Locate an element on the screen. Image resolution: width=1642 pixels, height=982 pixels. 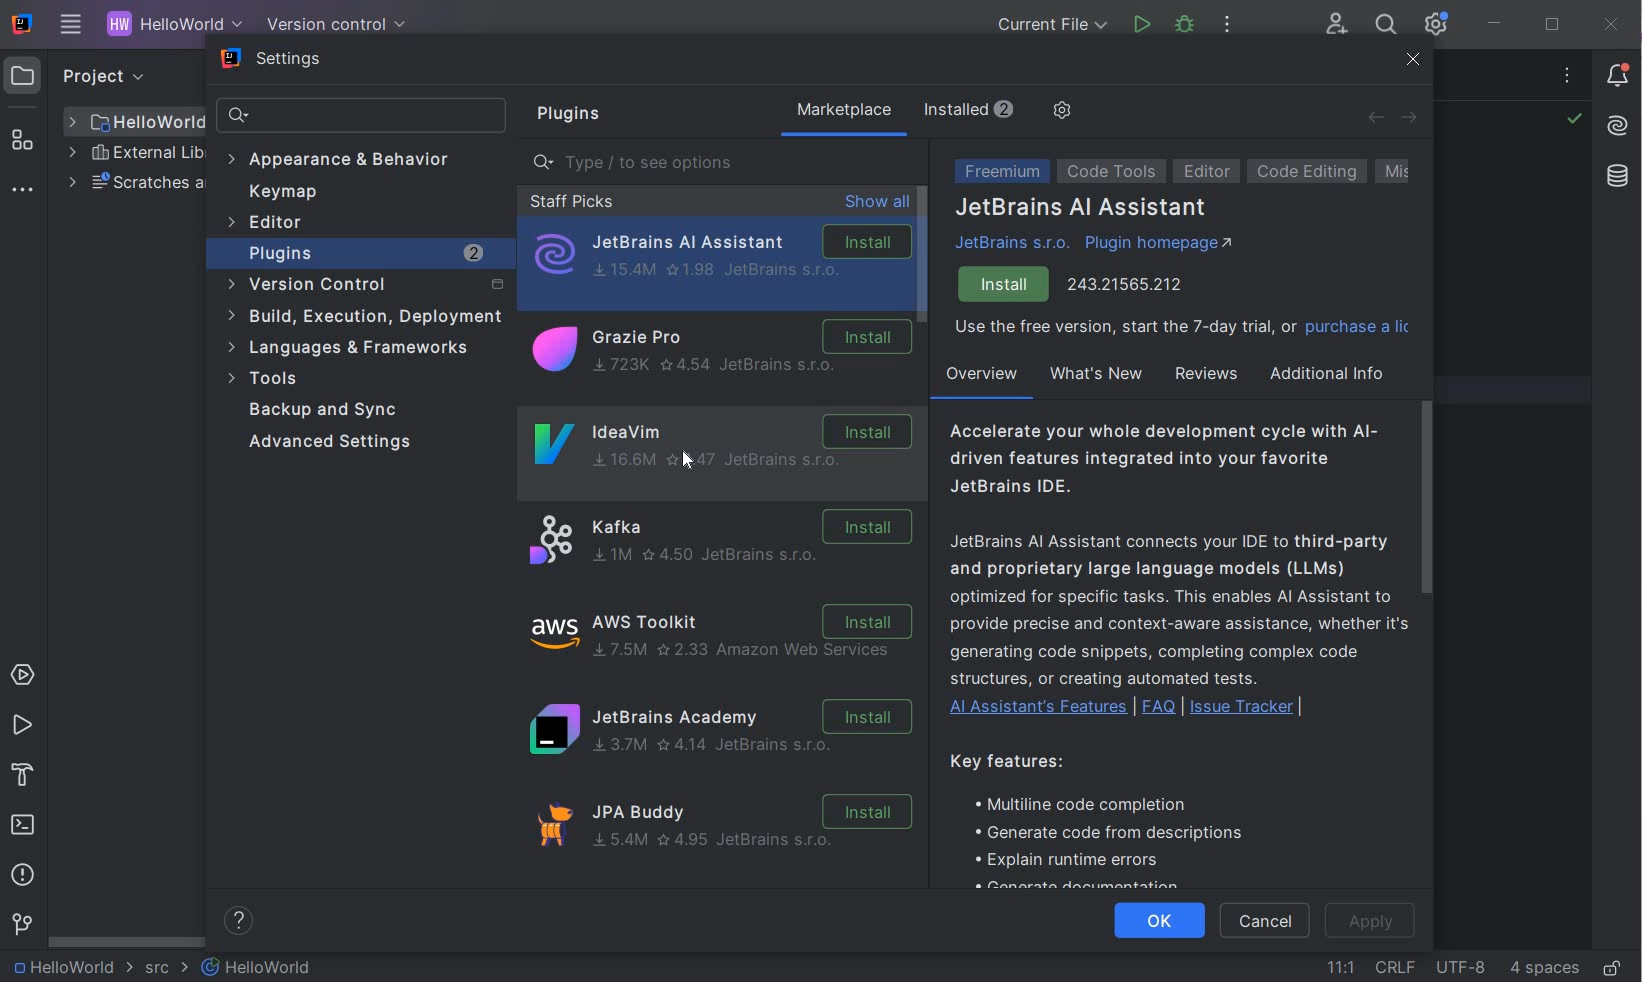
INDENT is located at coordinates (1543, 967).